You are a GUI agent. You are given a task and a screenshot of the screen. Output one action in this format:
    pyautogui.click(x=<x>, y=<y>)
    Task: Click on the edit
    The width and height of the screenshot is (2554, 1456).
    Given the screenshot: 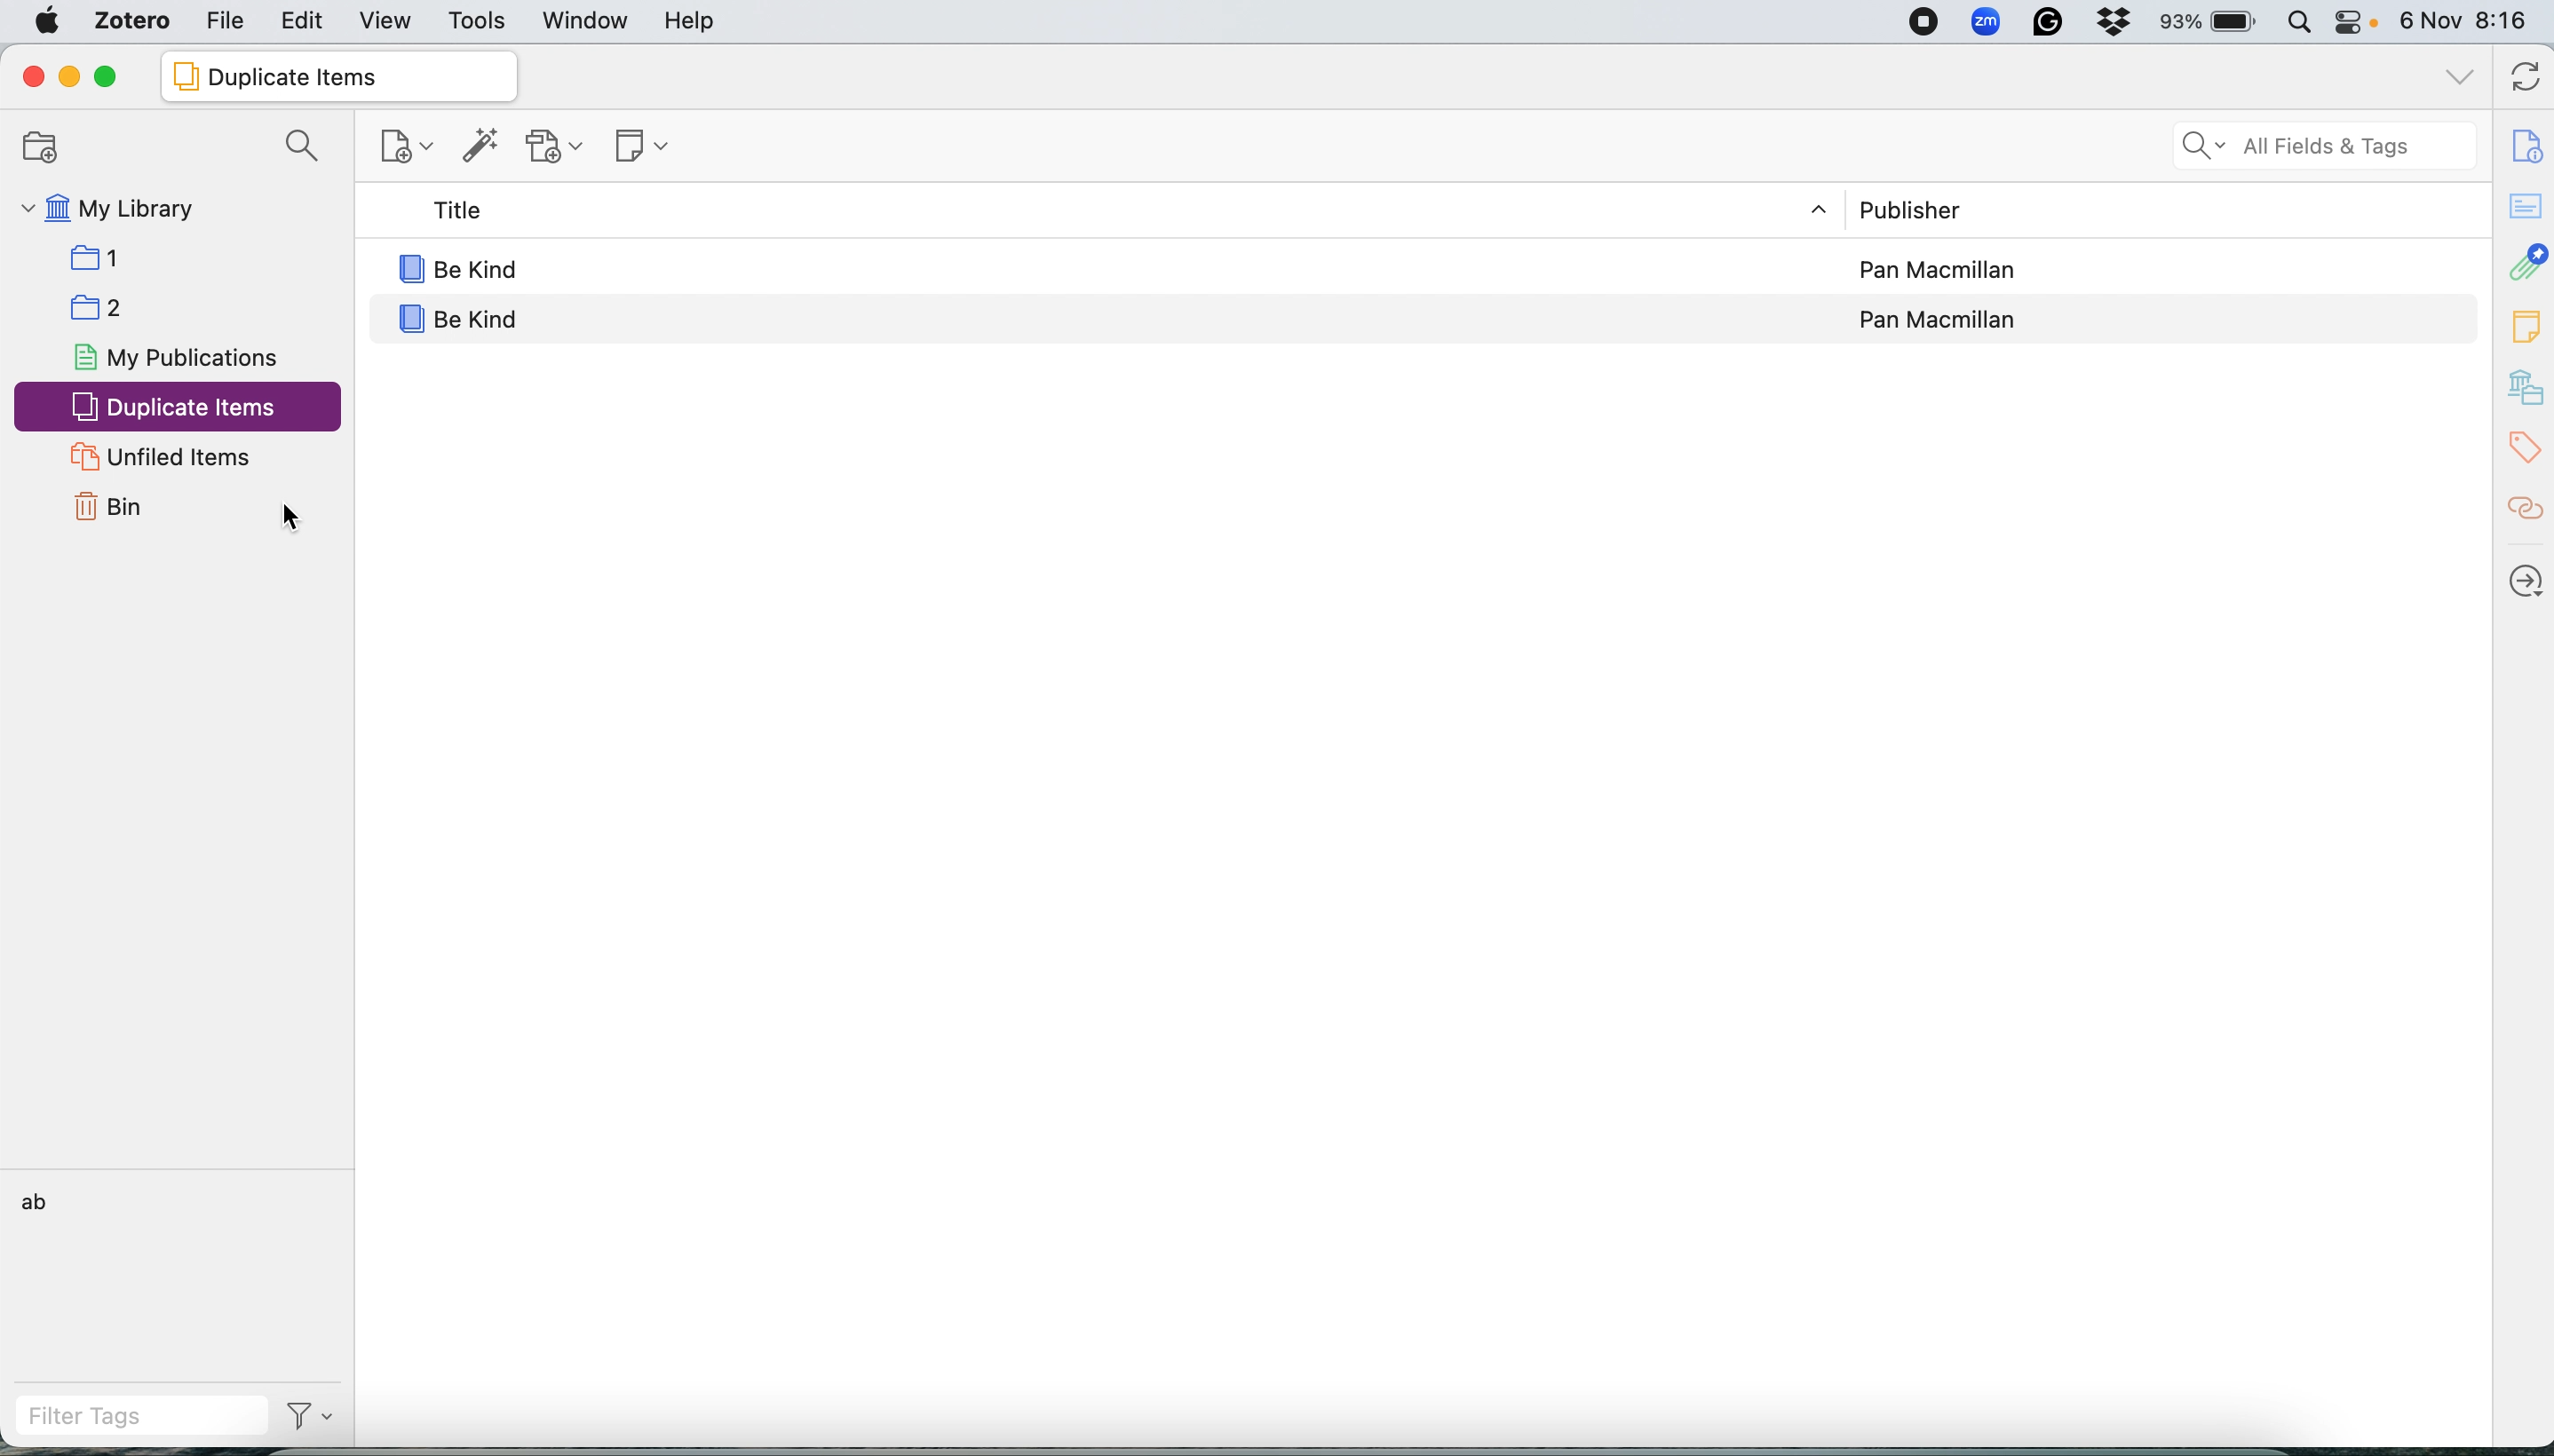 What is the action you would take?
    pyautogui.click(x=305, y=20)
    